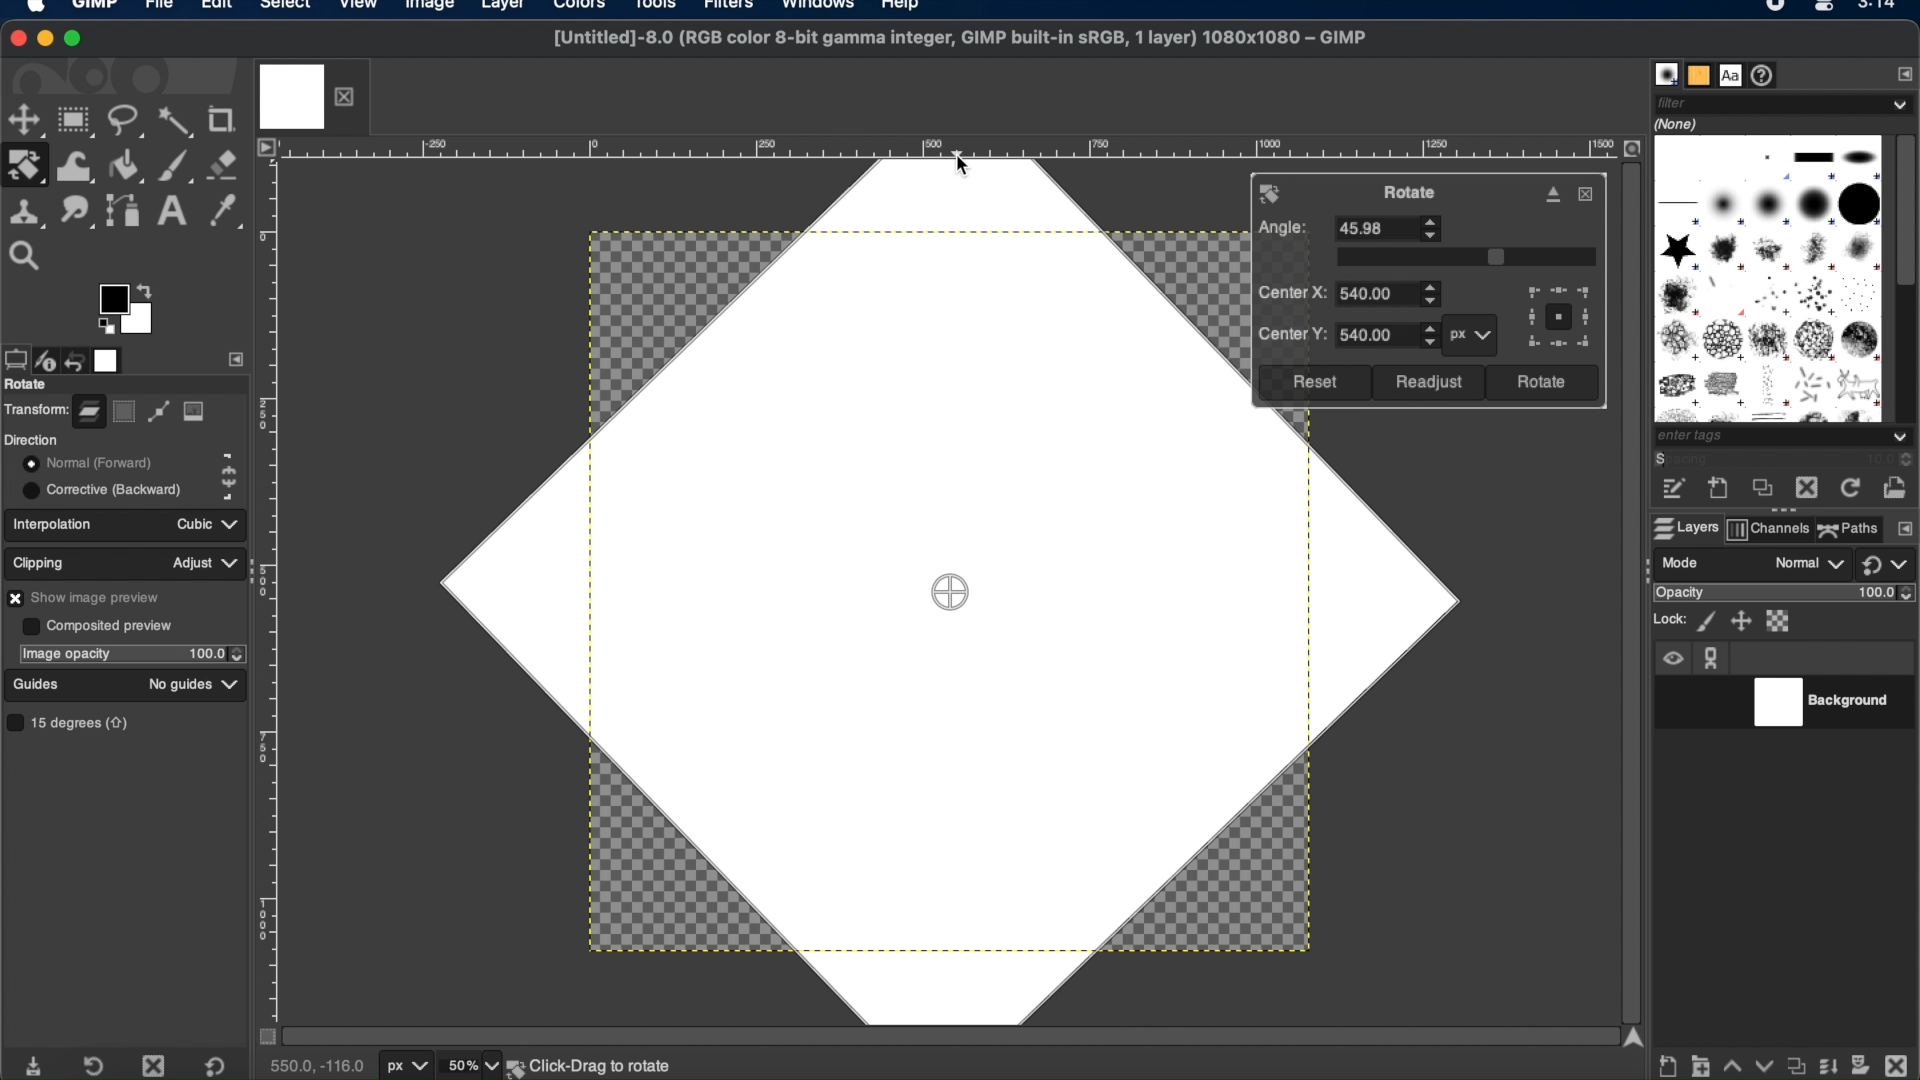 The height and width of the screenshot is (1080, 1920). Describe the element at coordinates (1807, 565) in the screenshot. I see `normal drop down` at that location.